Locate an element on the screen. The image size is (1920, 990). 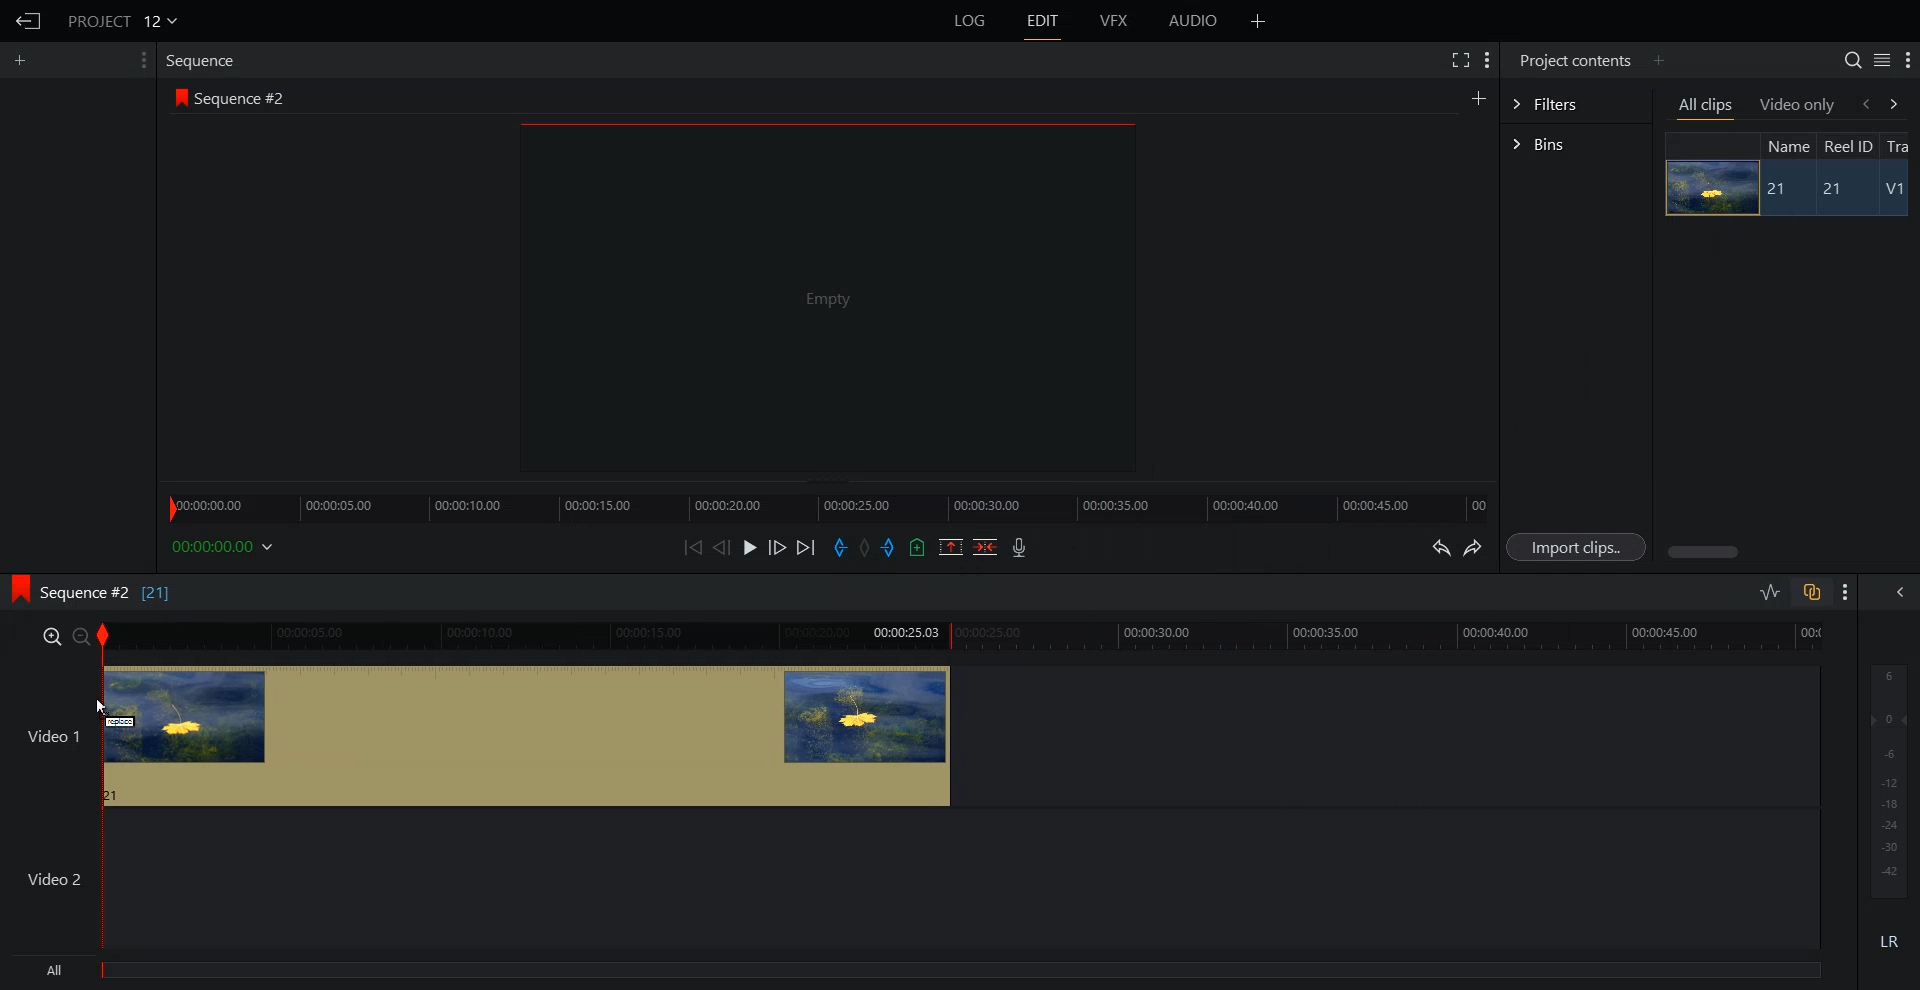
VFX is located at coordinates (1115, 21).